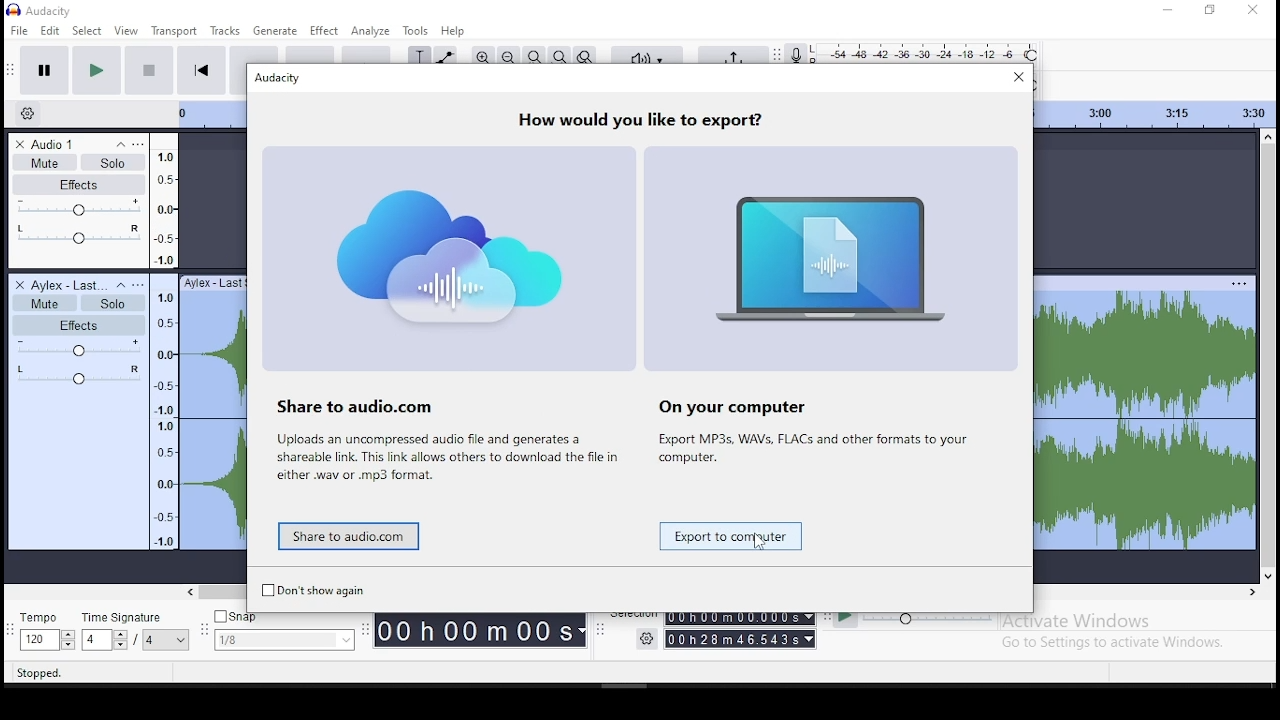  I want to click on zoom in, so click(482, 53).